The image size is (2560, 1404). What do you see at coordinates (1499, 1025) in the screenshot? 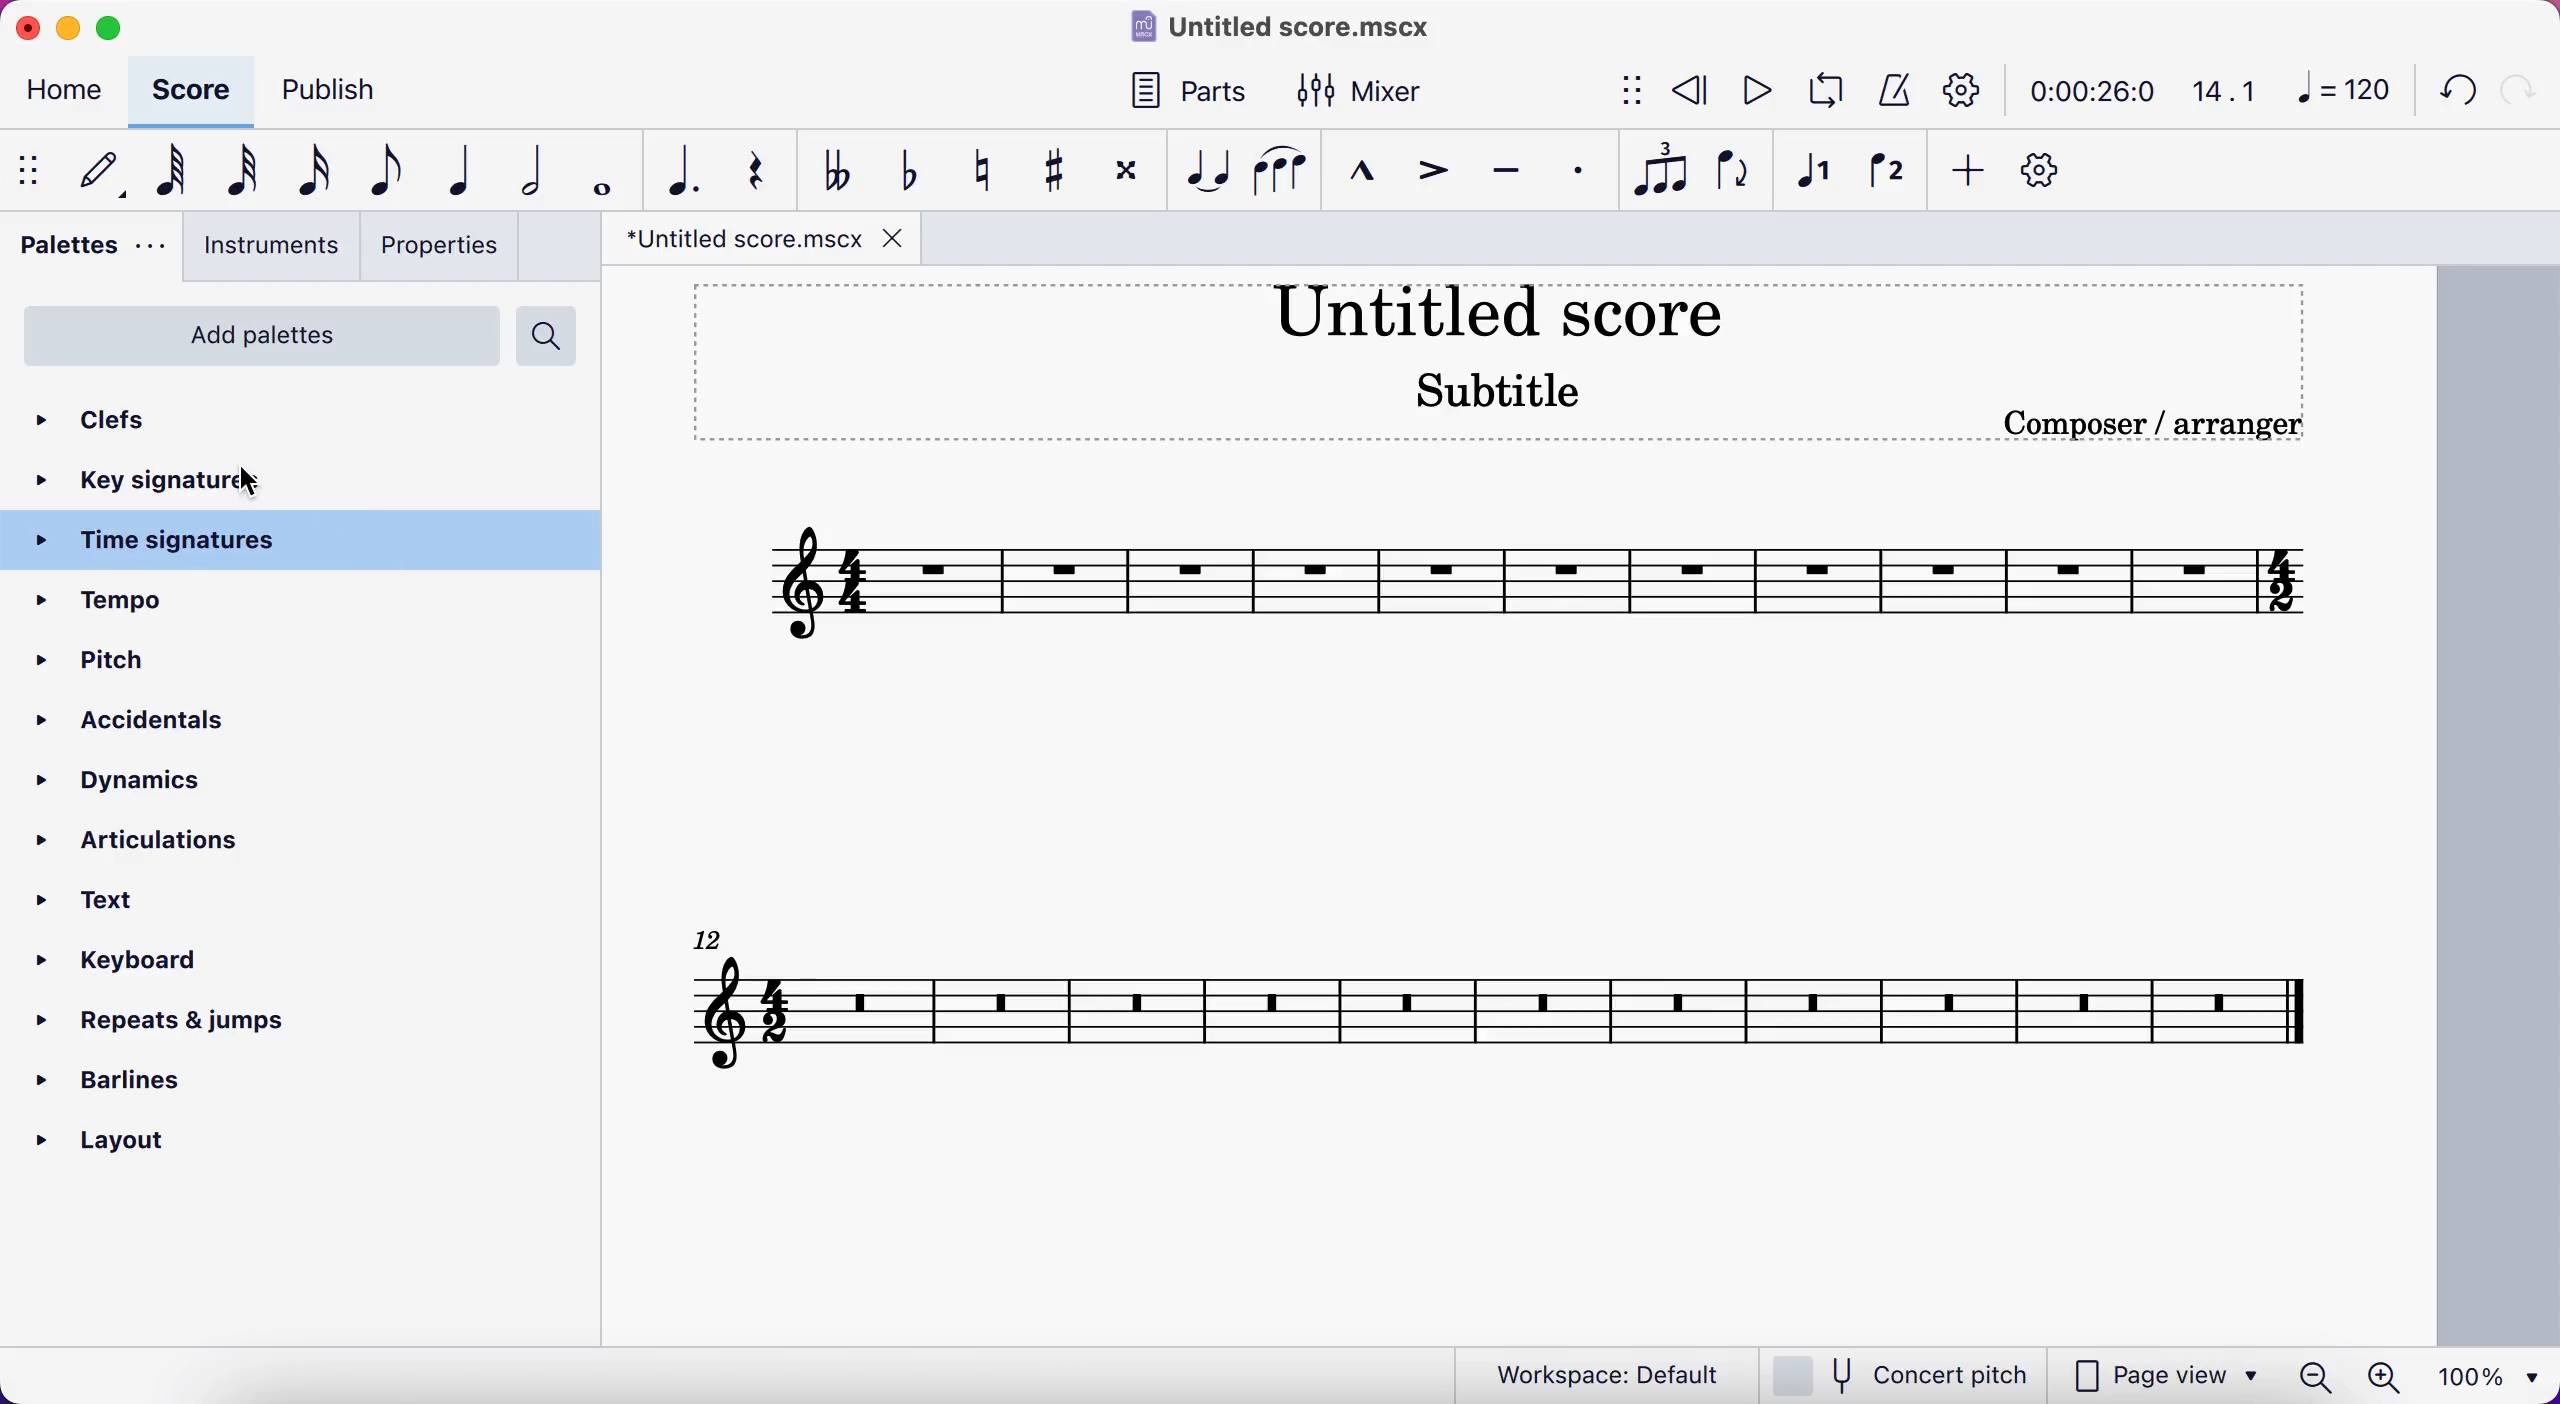
I see `score` at bounding box center [1499, 1025].